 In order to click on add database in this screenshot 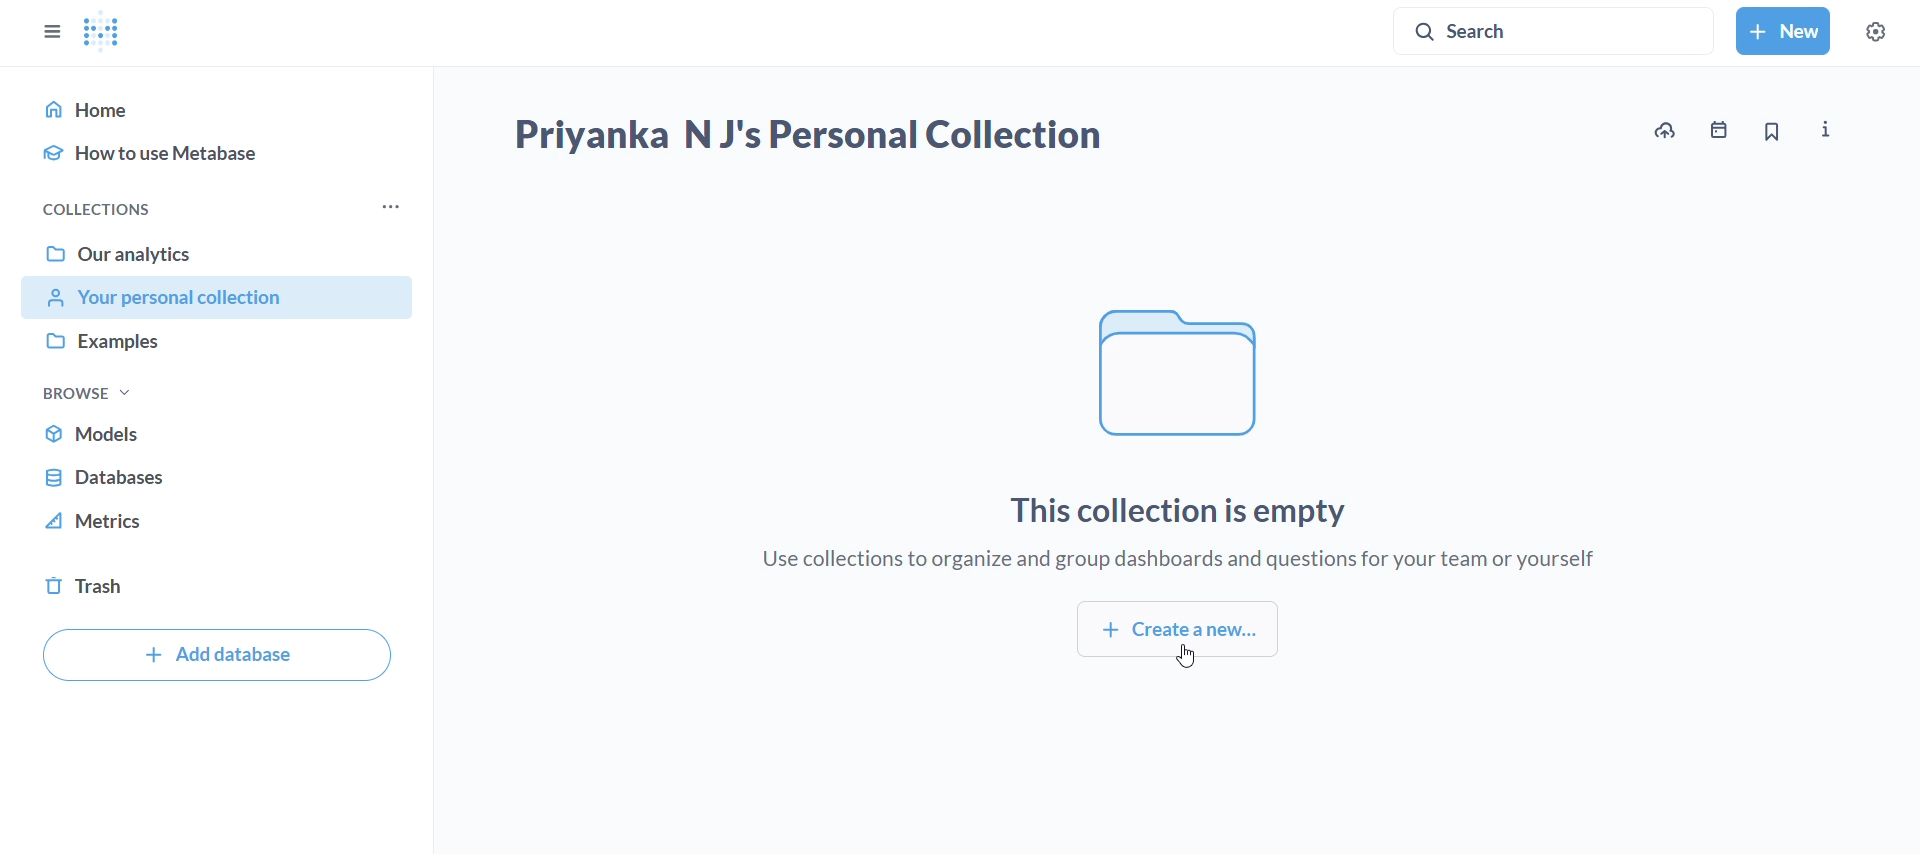, I will do `click(216, 655)`.